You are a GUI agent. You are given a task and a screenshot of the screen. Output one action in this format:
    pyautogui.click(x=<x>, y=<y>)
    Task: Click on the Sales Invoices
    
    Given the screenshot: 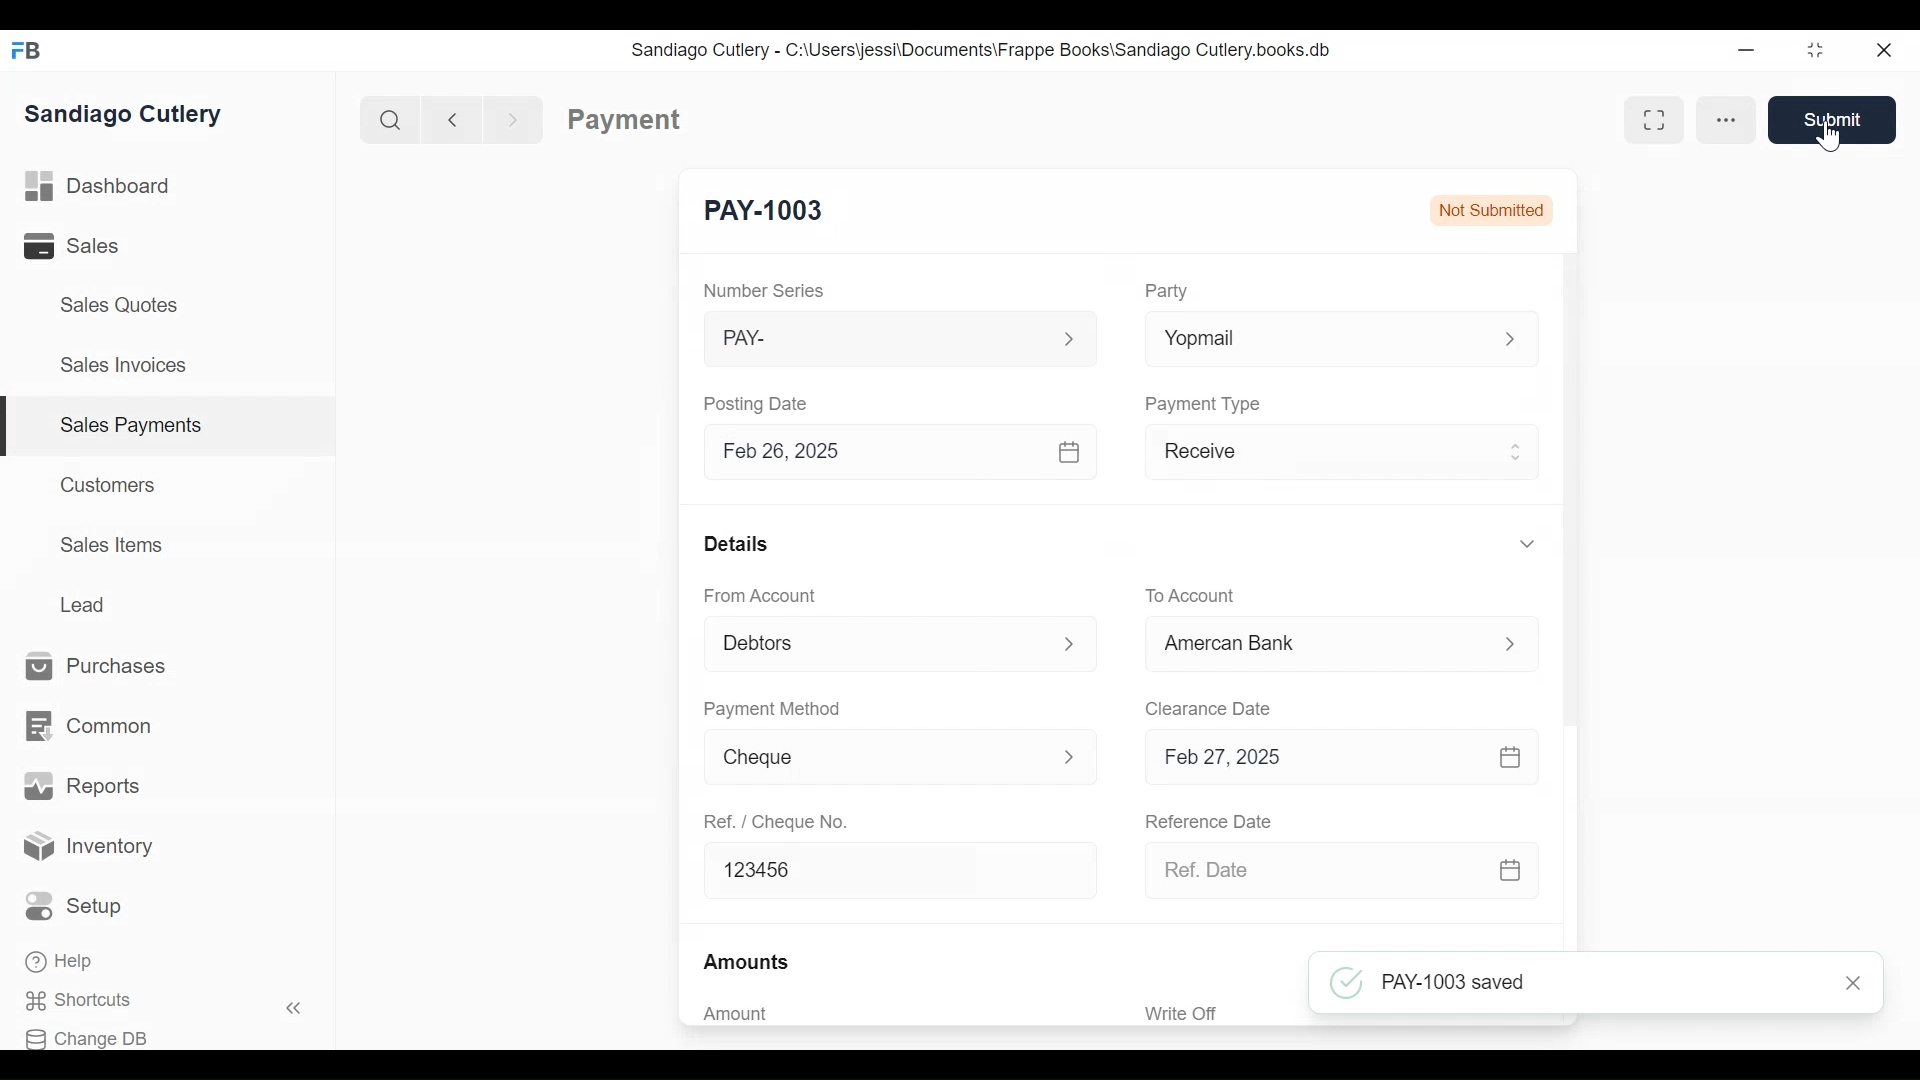 What is the action you would take?
    pyautogui.click(x=123, y=367)
    